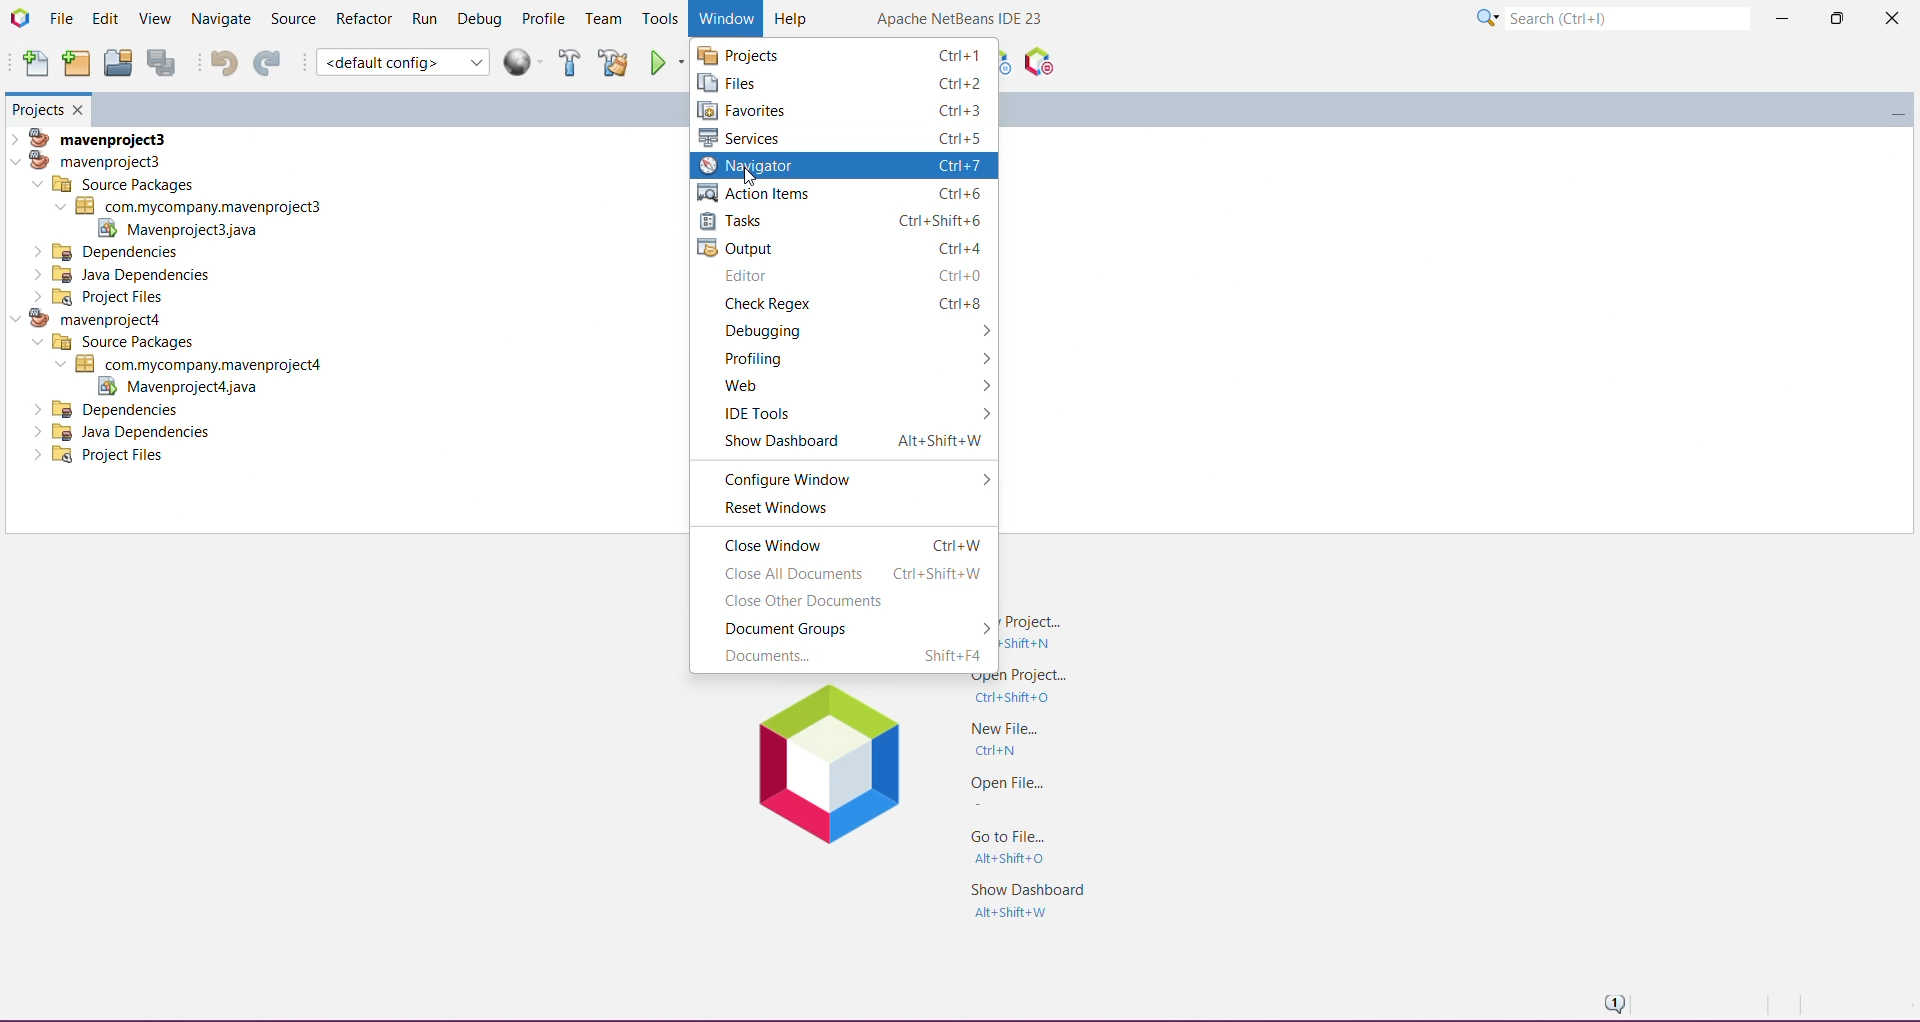 This screenshot has width=1920, height=1022. Describe the element at coordinates (844, 444) in the screenshot. I see `Show Dashboard` at that location.